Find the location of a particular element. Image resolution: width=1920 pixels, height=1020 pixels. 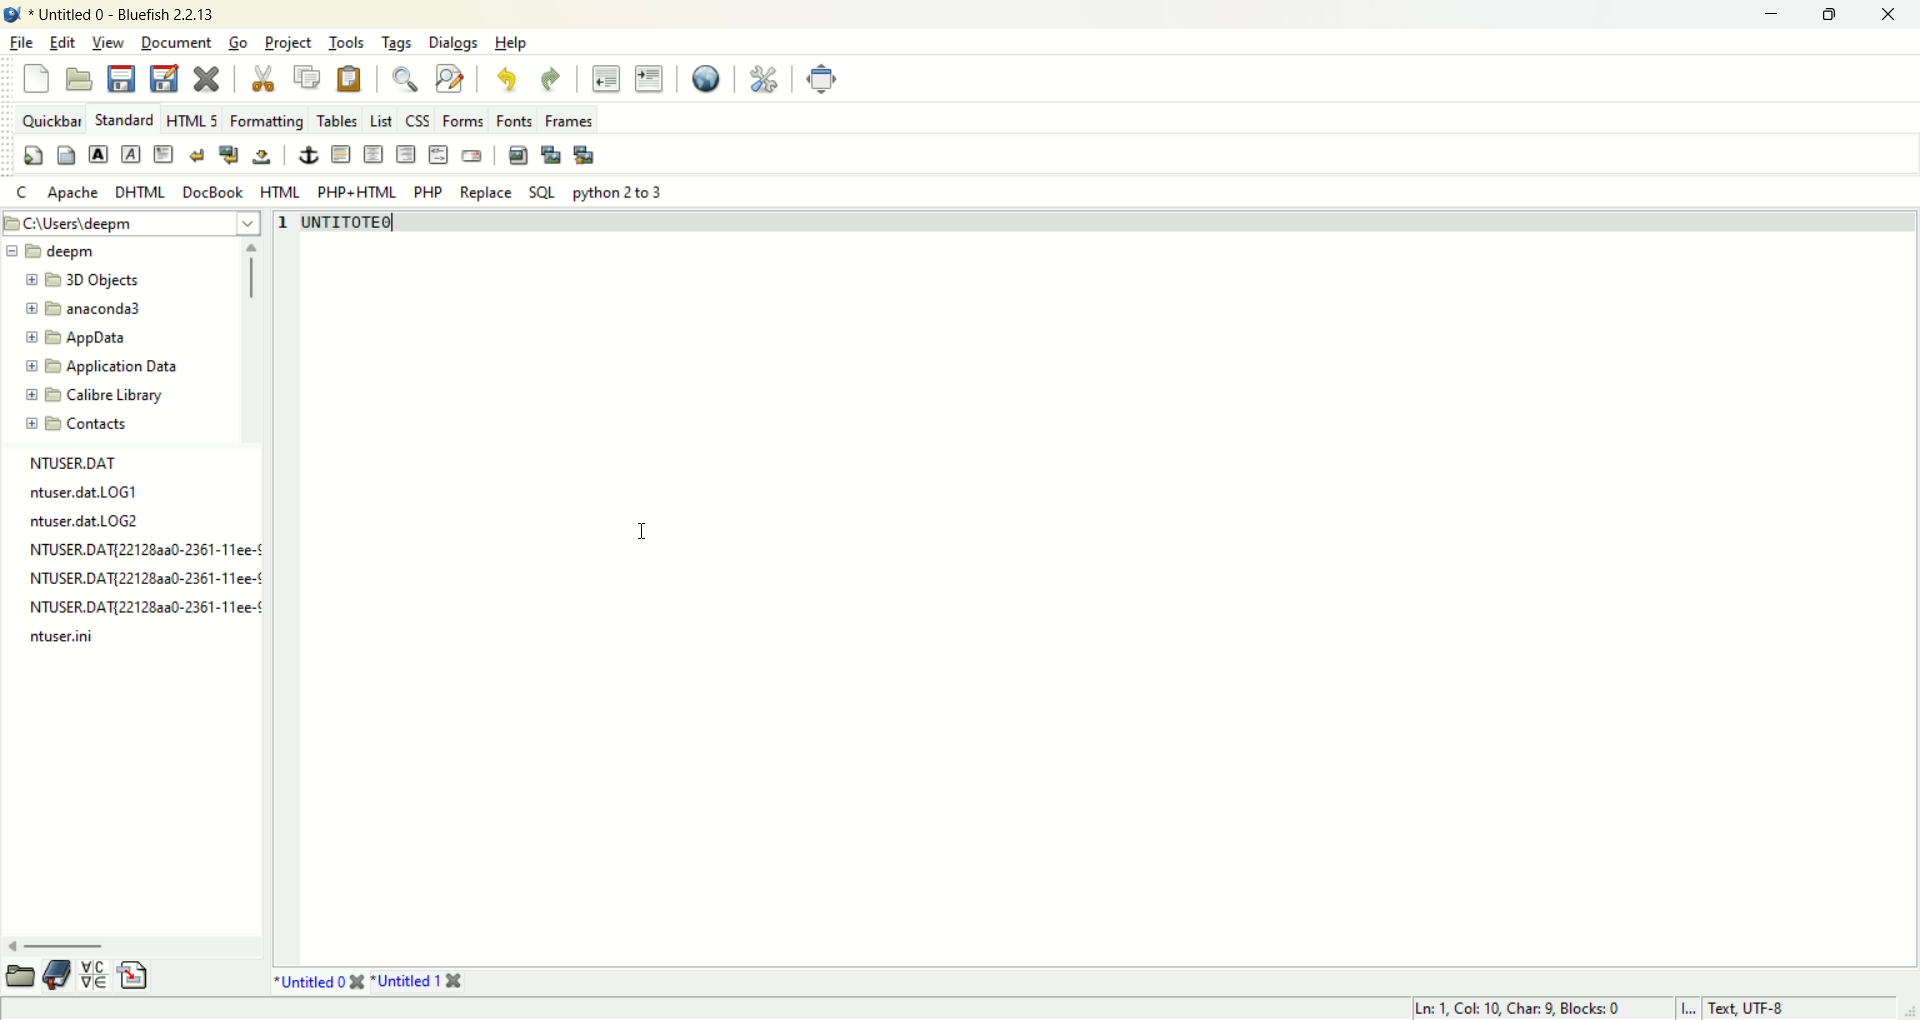

document is located at coordinates (177, 41).